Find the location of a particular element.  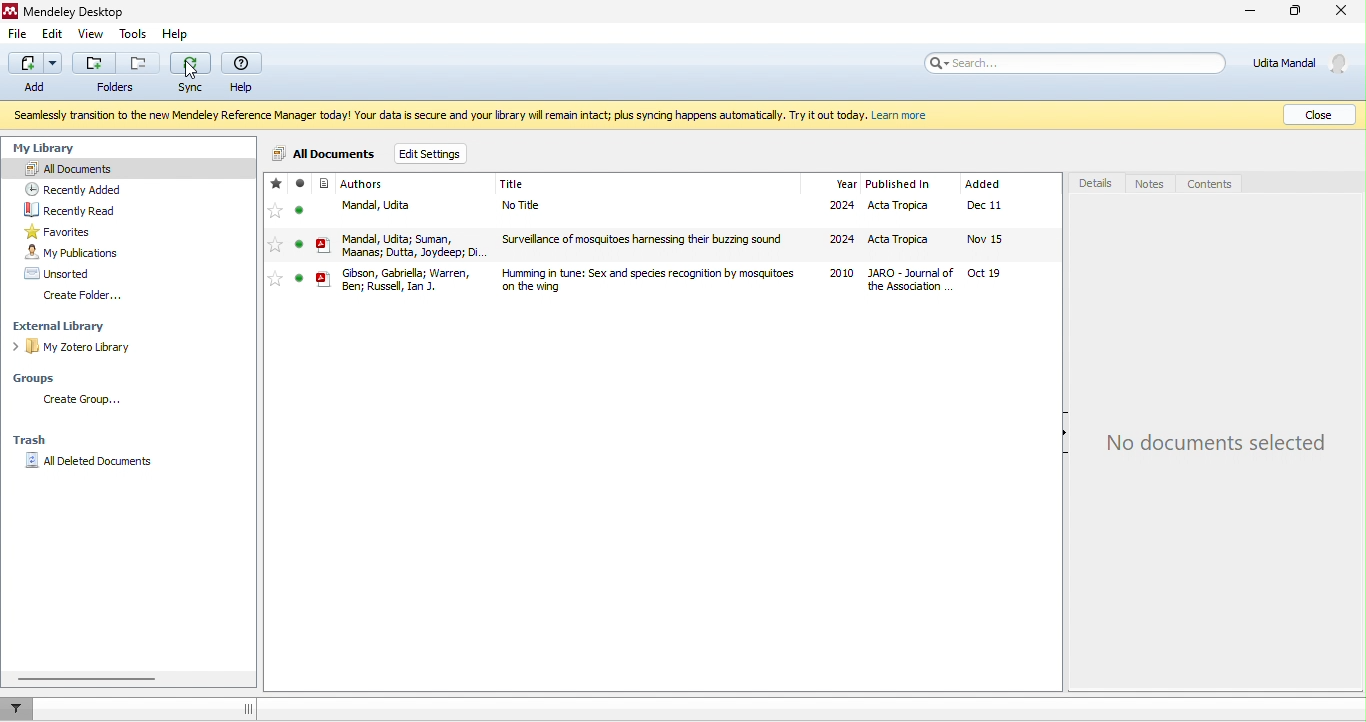

search bar is located at coordinates (1076, 63).